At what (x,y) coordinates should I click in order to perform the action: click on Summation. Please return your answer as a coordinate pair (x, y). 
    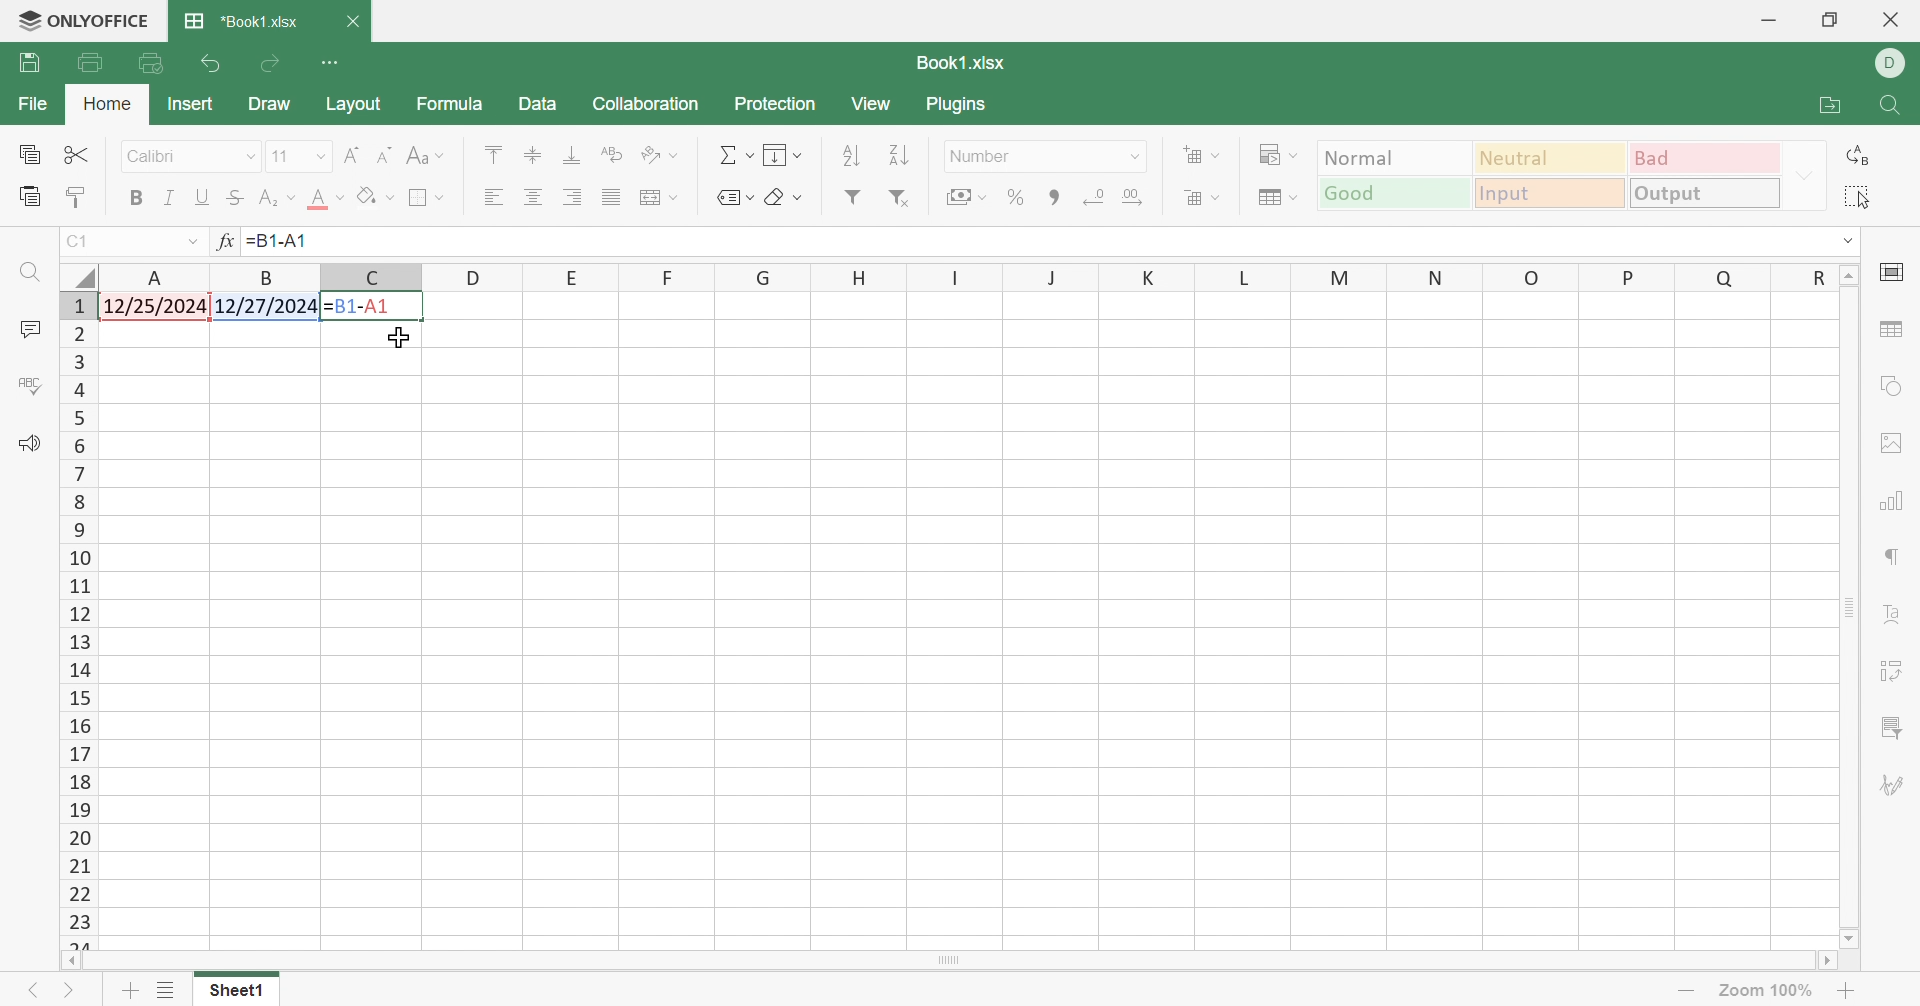
    Looking at the image, I should click on (734, 152).